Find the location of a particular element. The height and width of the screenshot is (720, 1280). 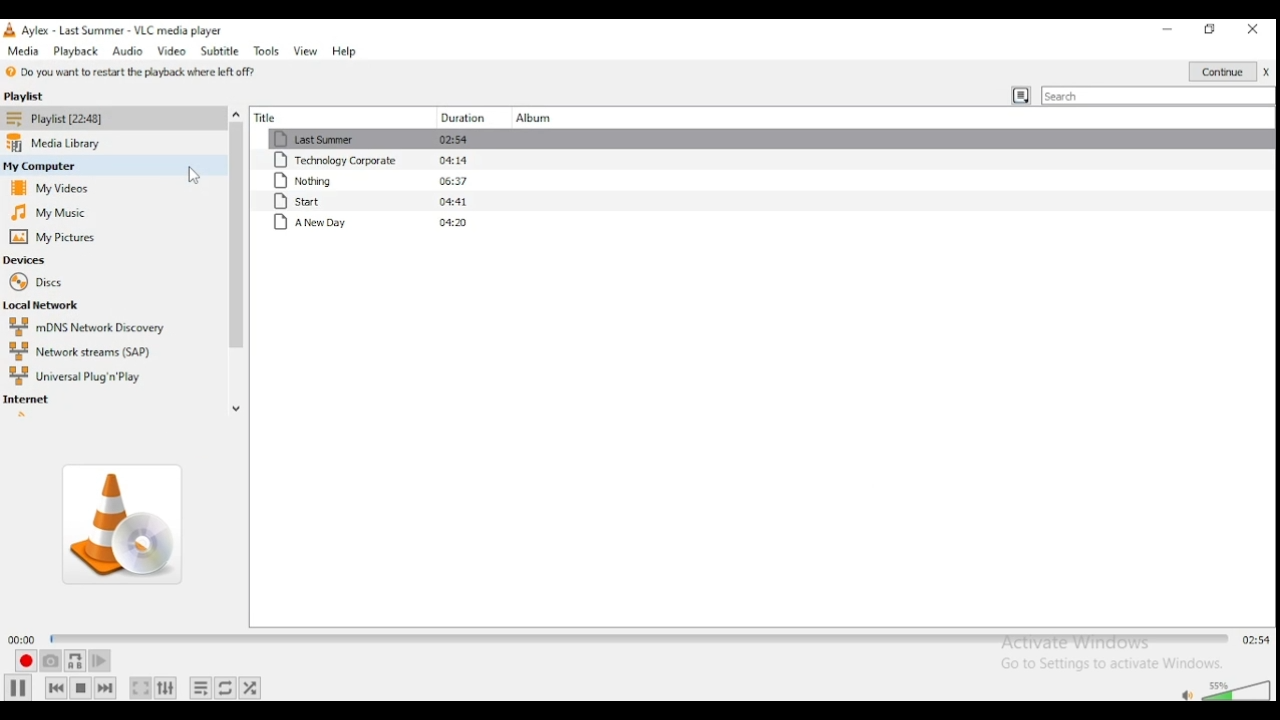

scroll bar is located at coordinates (236, 247).